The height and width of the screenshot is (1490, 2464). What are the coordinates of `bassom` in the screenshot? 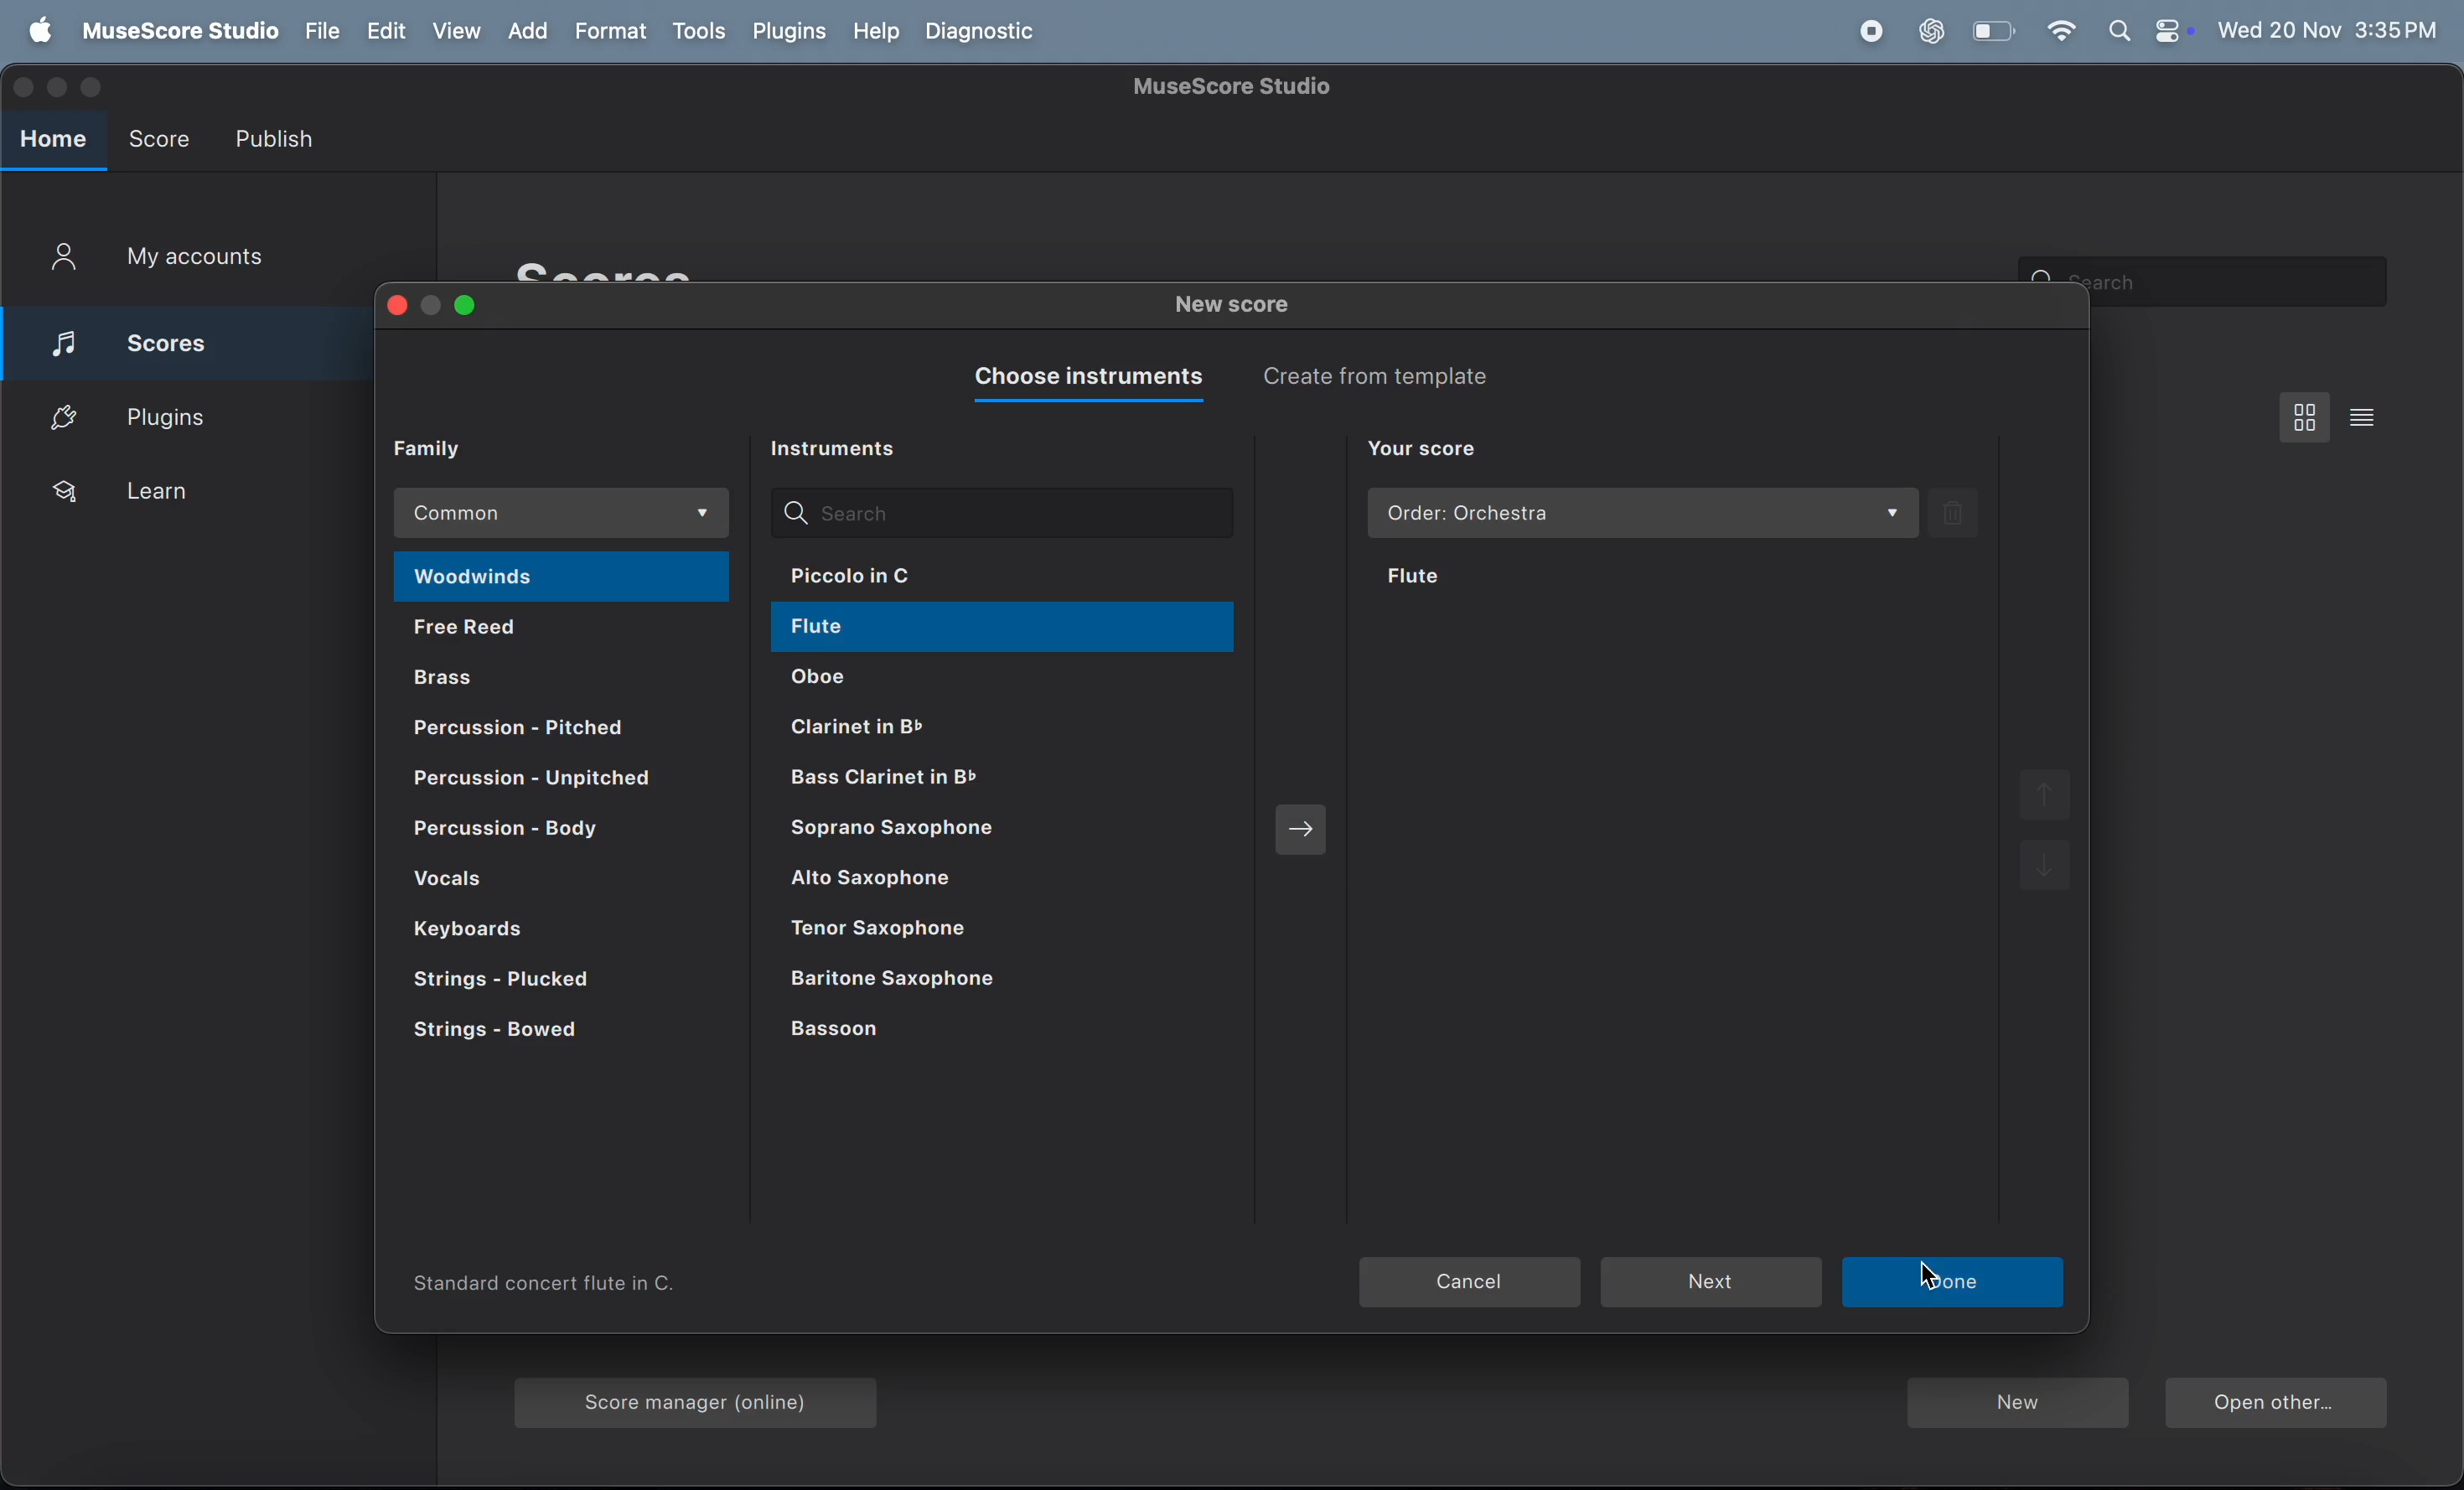 It's located at (934, 1032).